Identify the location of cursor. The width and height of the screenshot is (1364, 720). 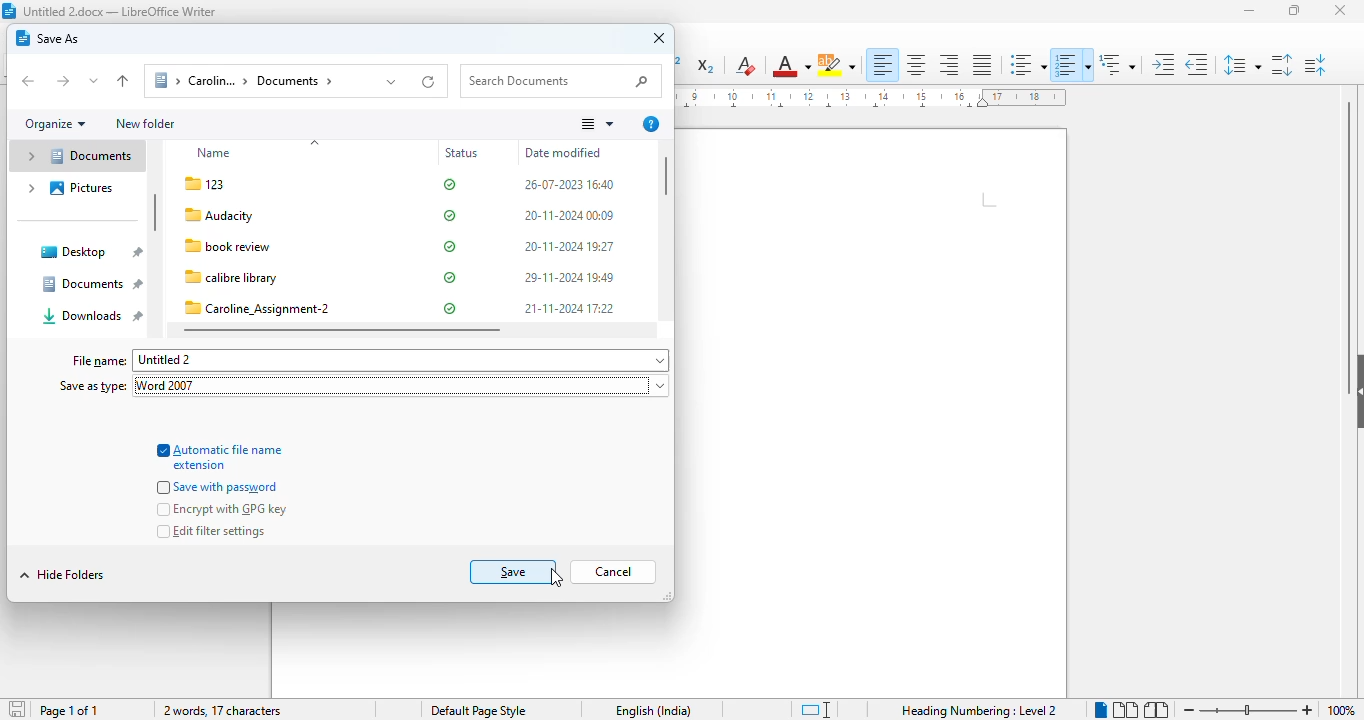
(557, 578).